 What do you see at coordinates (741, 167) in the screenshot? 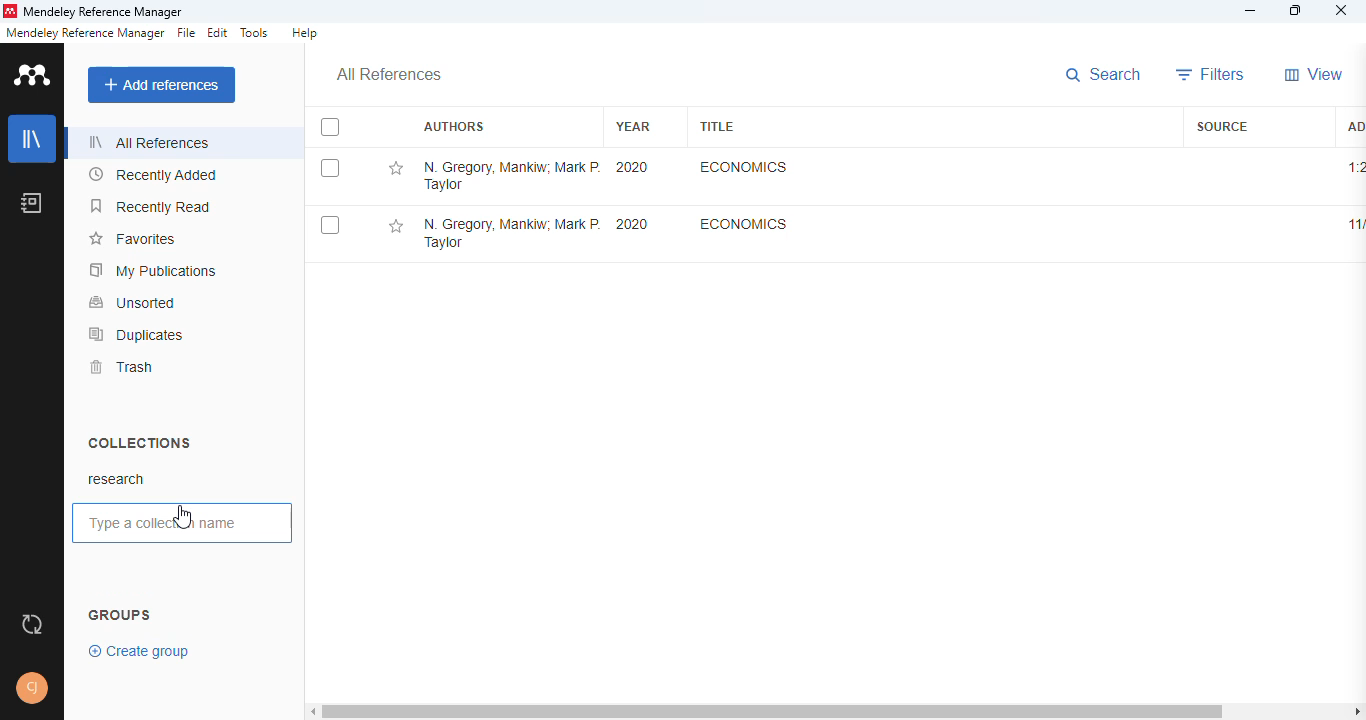
I see `Economics` at bounding box center [741, 167].